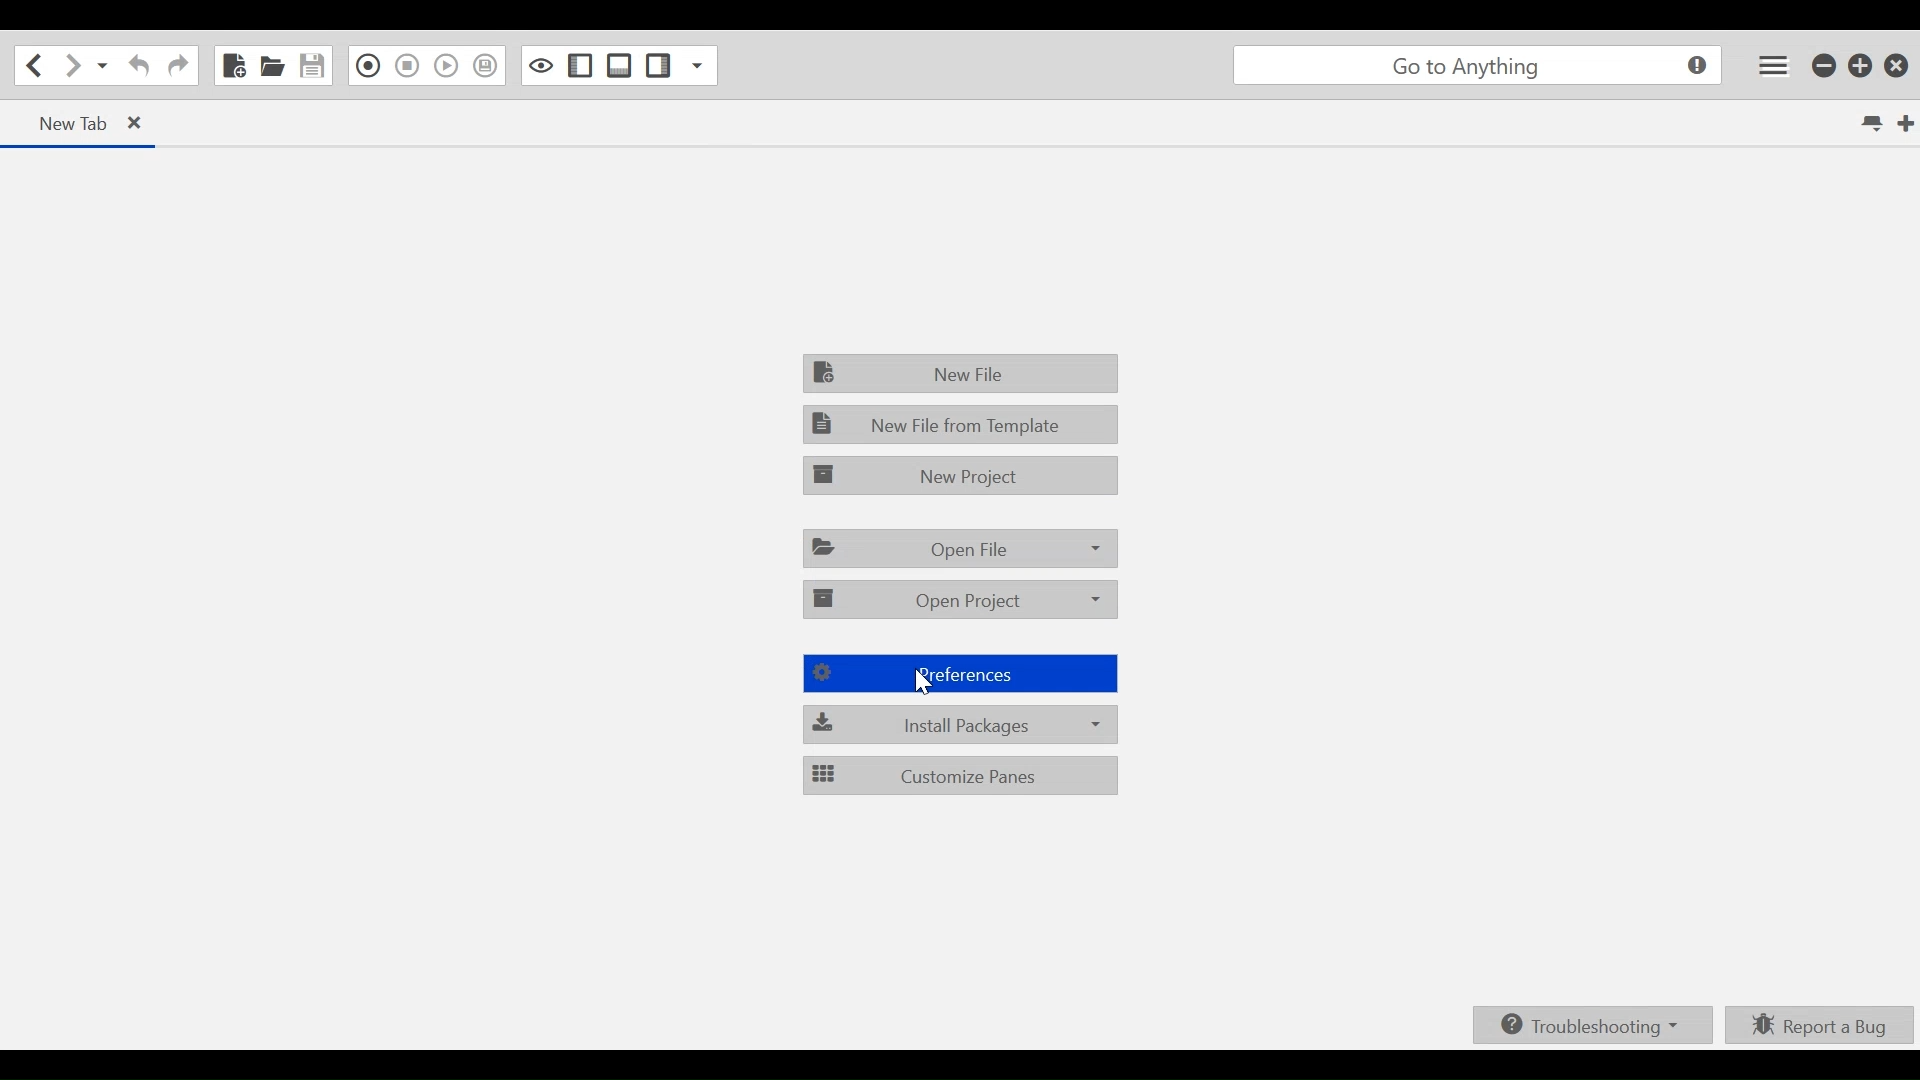 The image size is (1920, 1080). What do you see at coordinates (958, 726) in the screenshot?
I see `Install packages` at bounding box center [958, 726].